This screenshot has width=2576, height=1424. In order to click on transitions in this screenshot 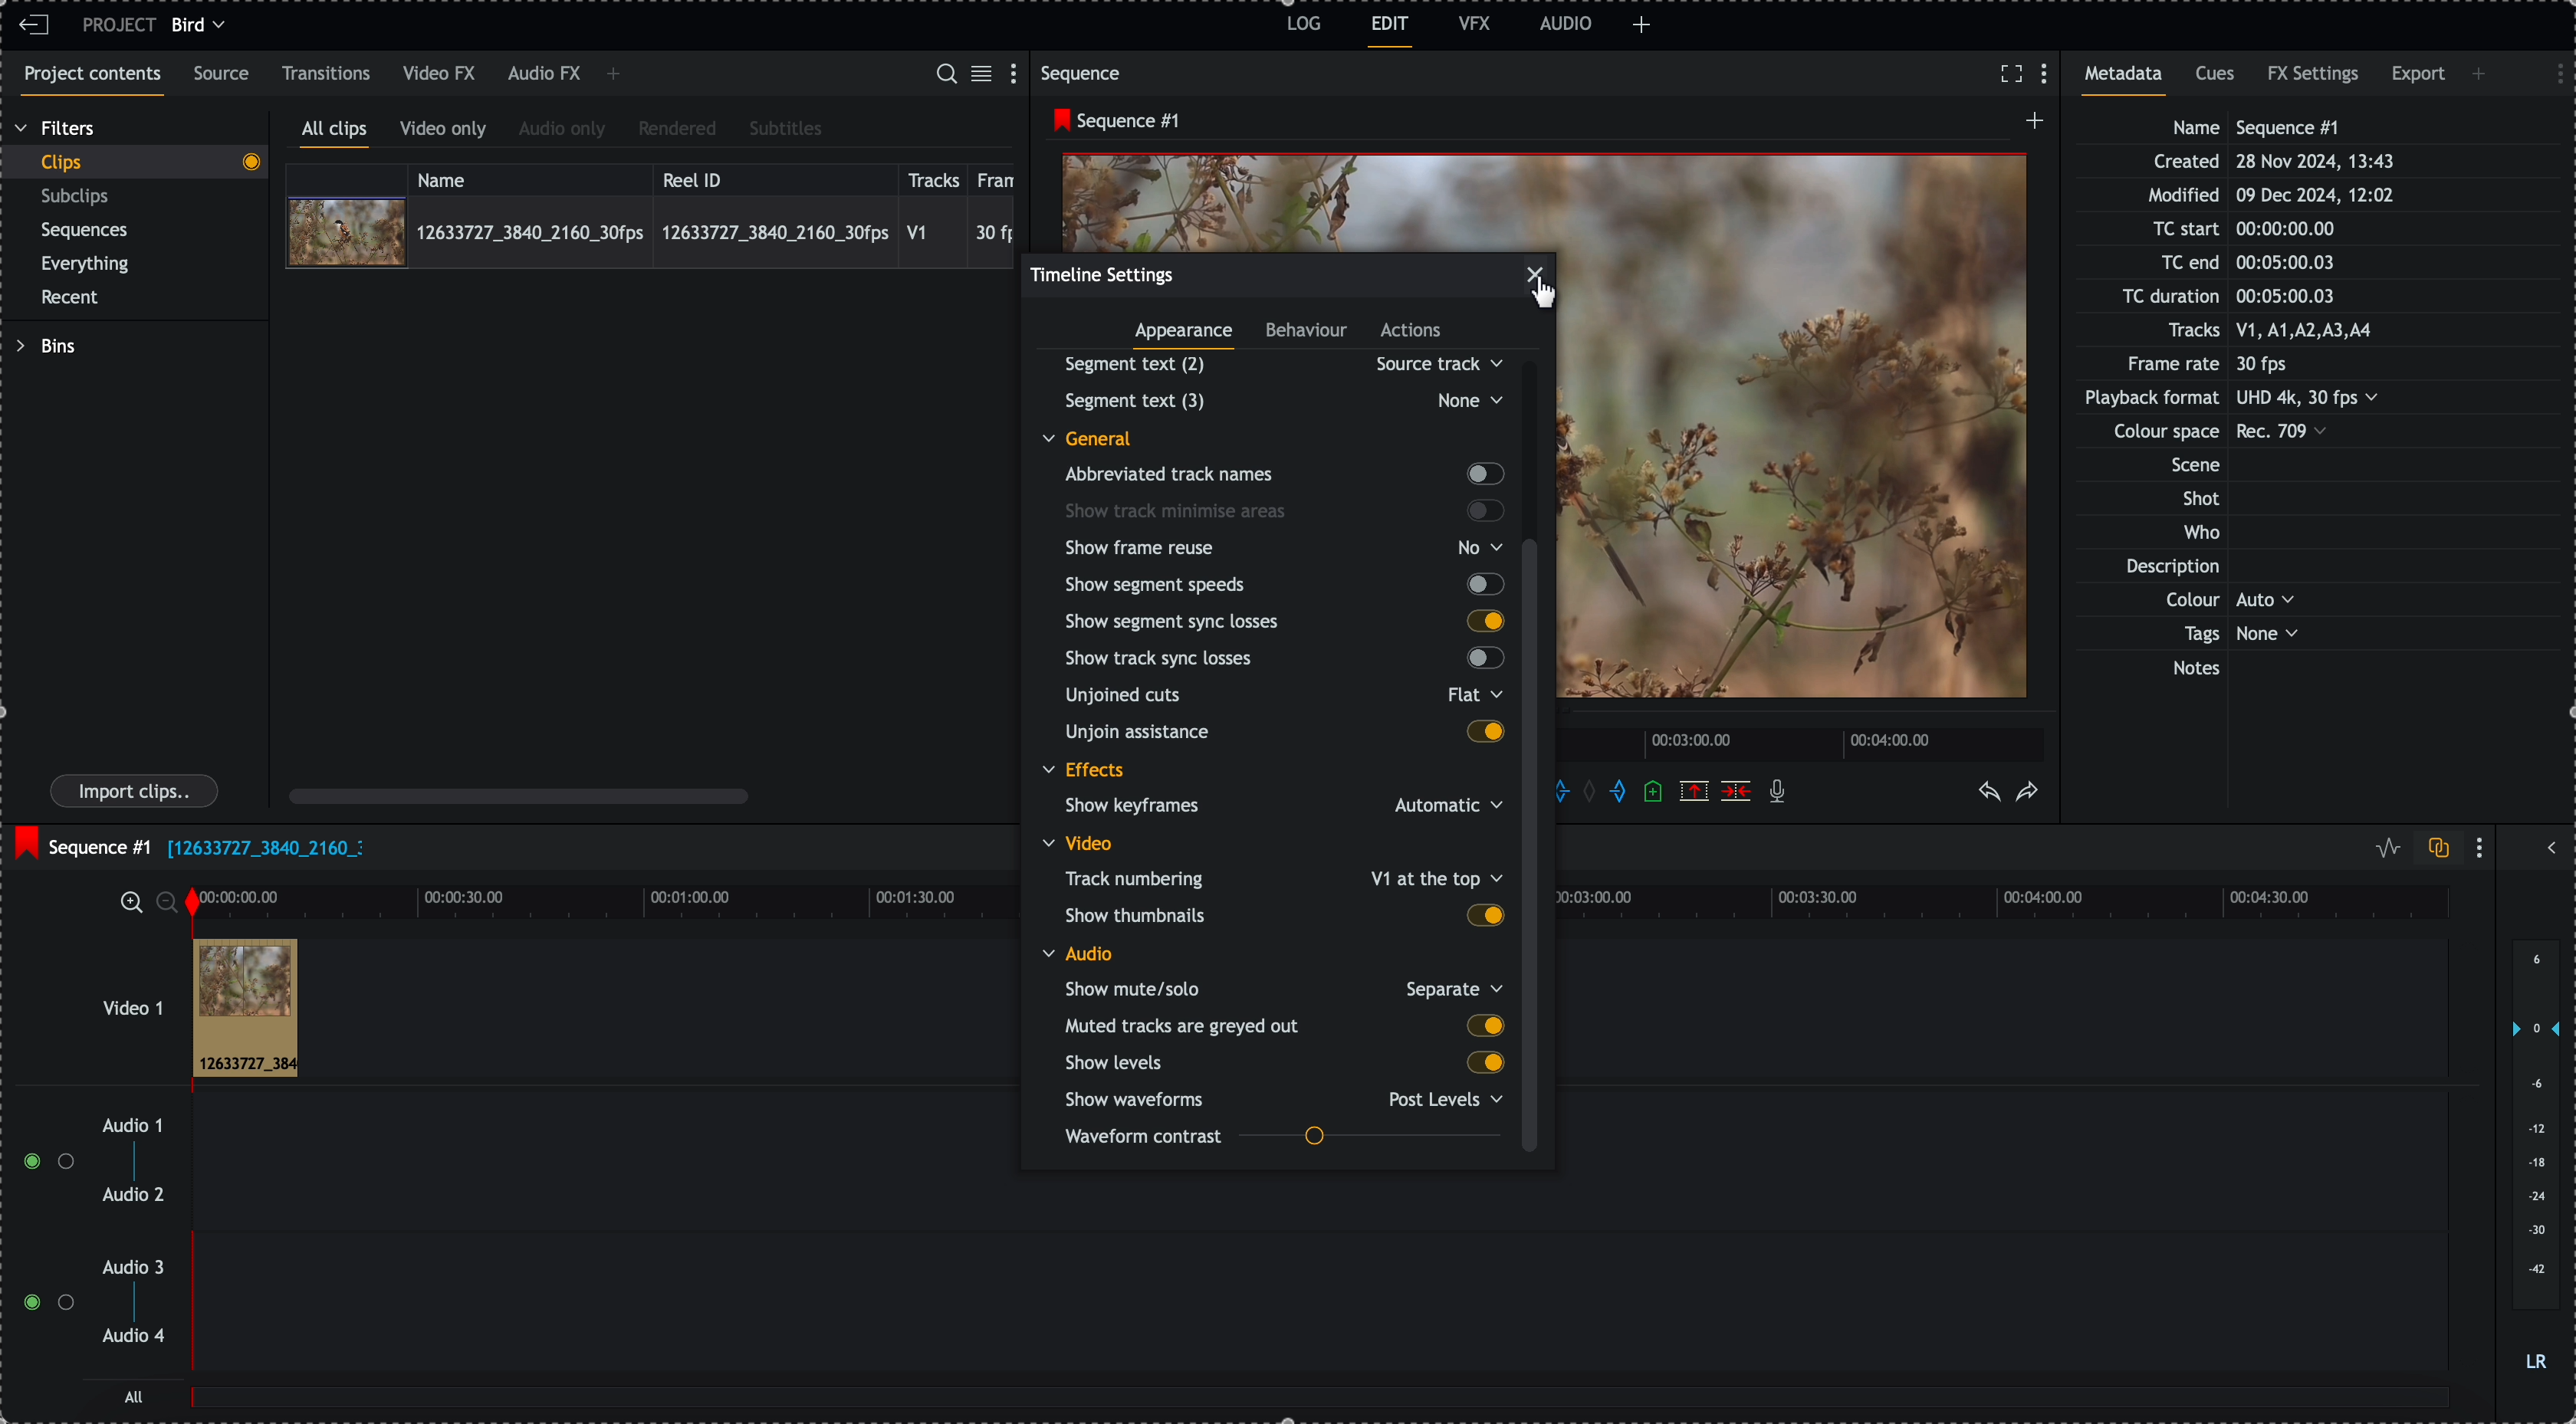, I will do `click(327, 73)`.